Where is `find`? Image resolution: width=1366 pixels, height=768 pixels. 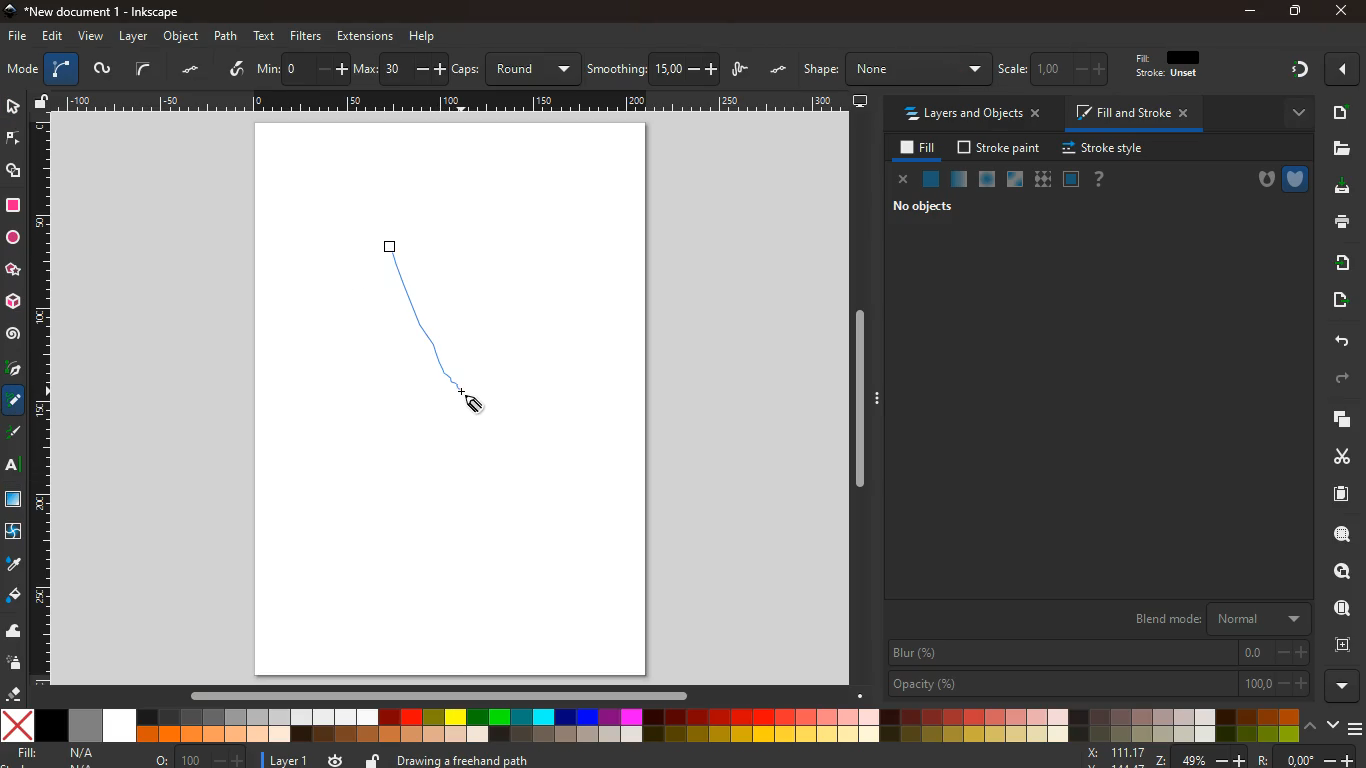
find is located at coordinates (1342, 534).